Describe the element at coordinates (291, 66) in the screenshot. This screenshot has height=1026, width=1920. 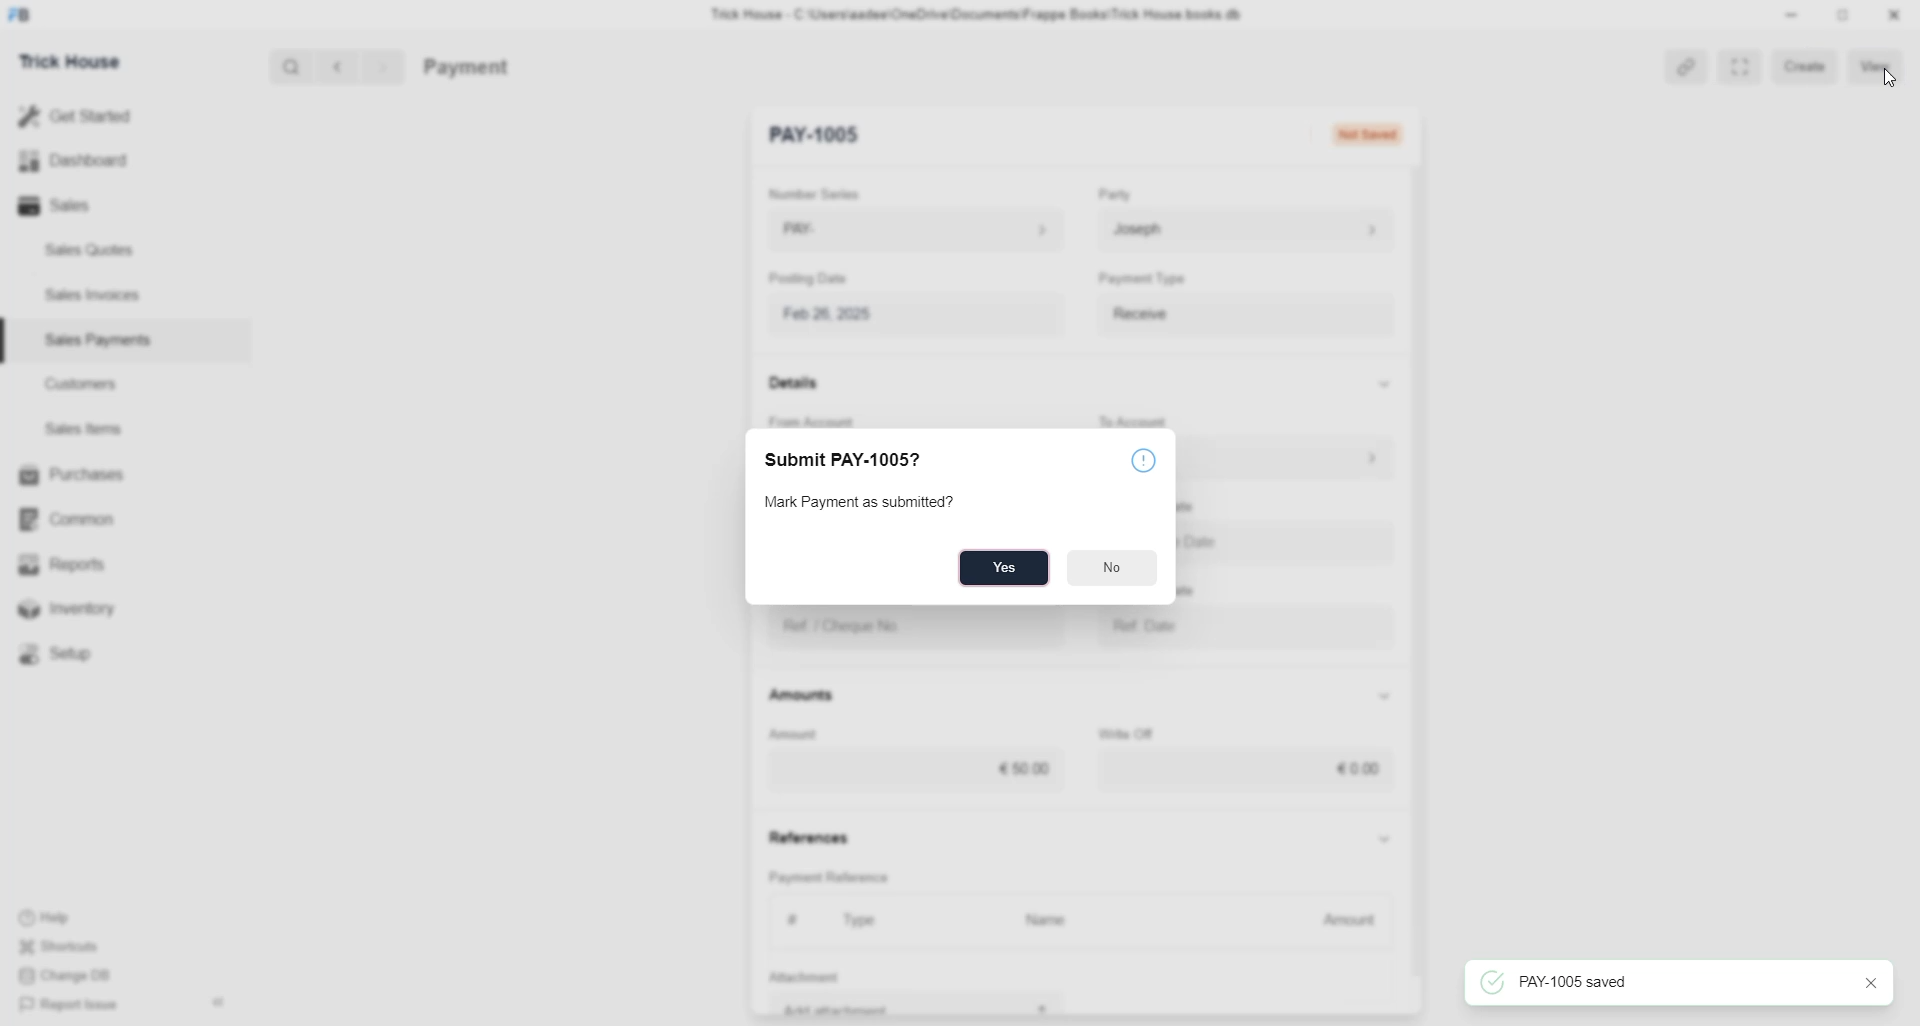
I see `Search` at that location.